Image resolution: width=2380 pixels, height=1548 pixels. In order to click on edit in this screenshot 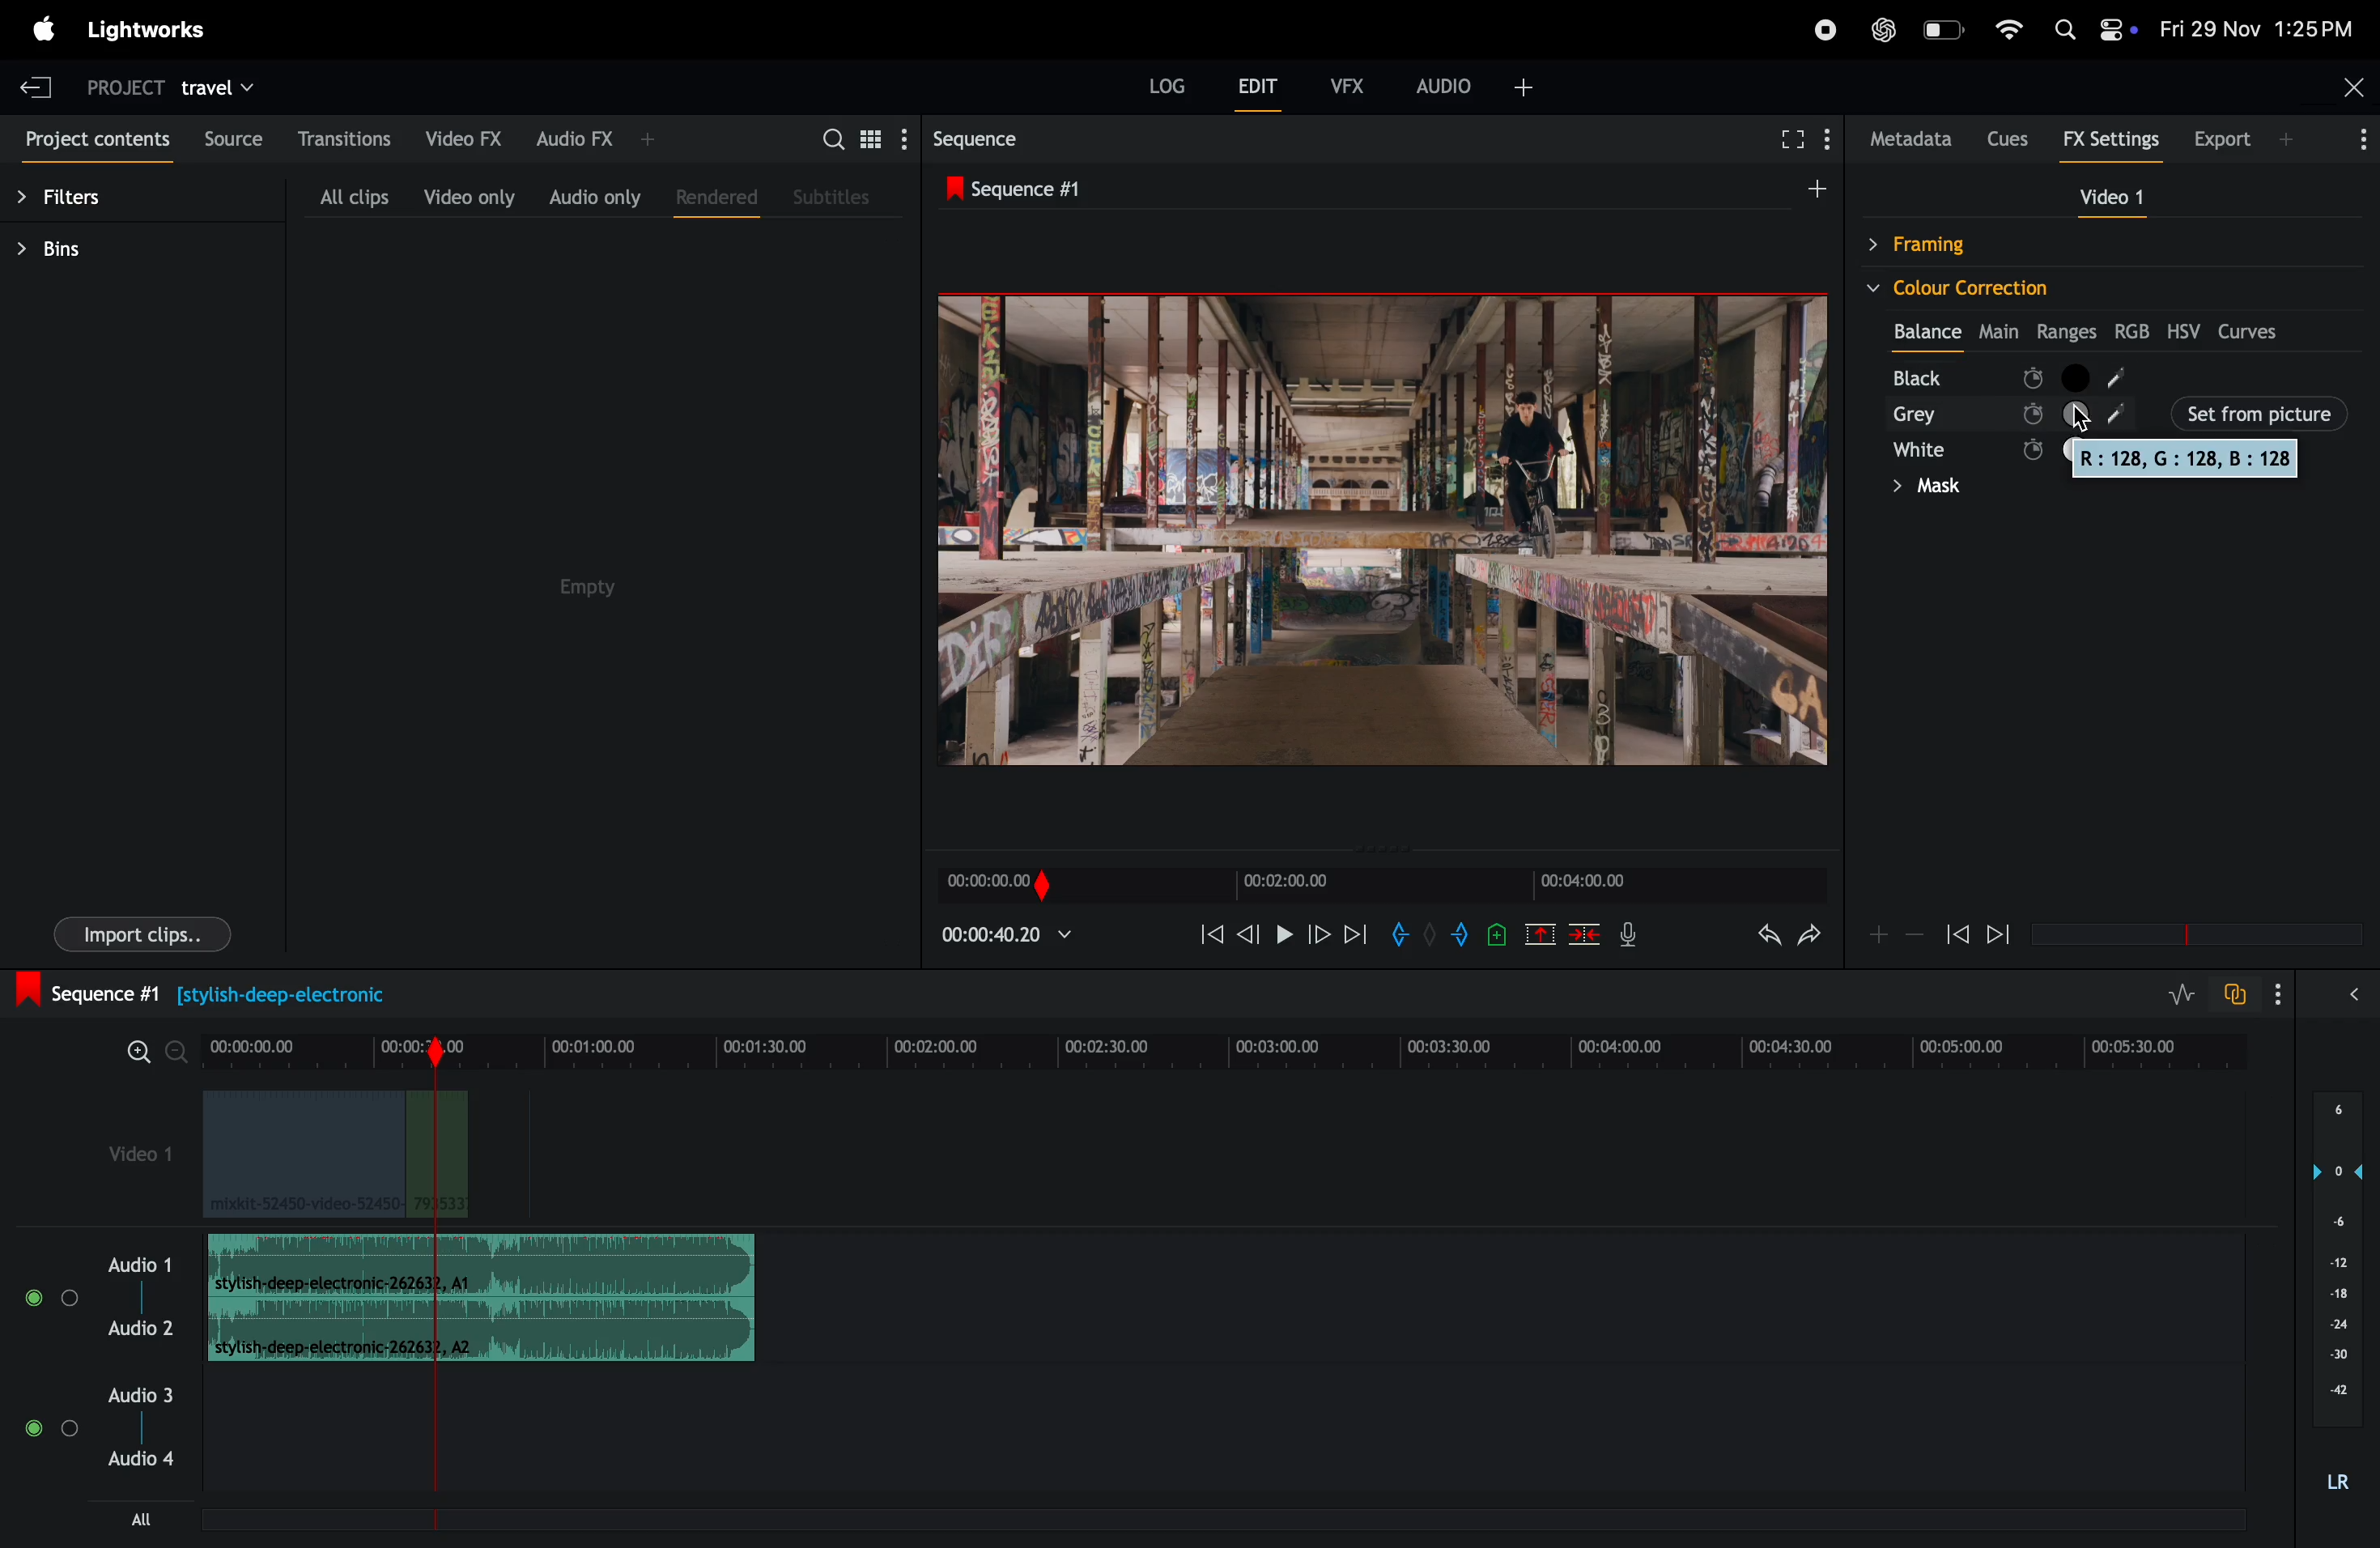, I will do `click(1260, 92)`.